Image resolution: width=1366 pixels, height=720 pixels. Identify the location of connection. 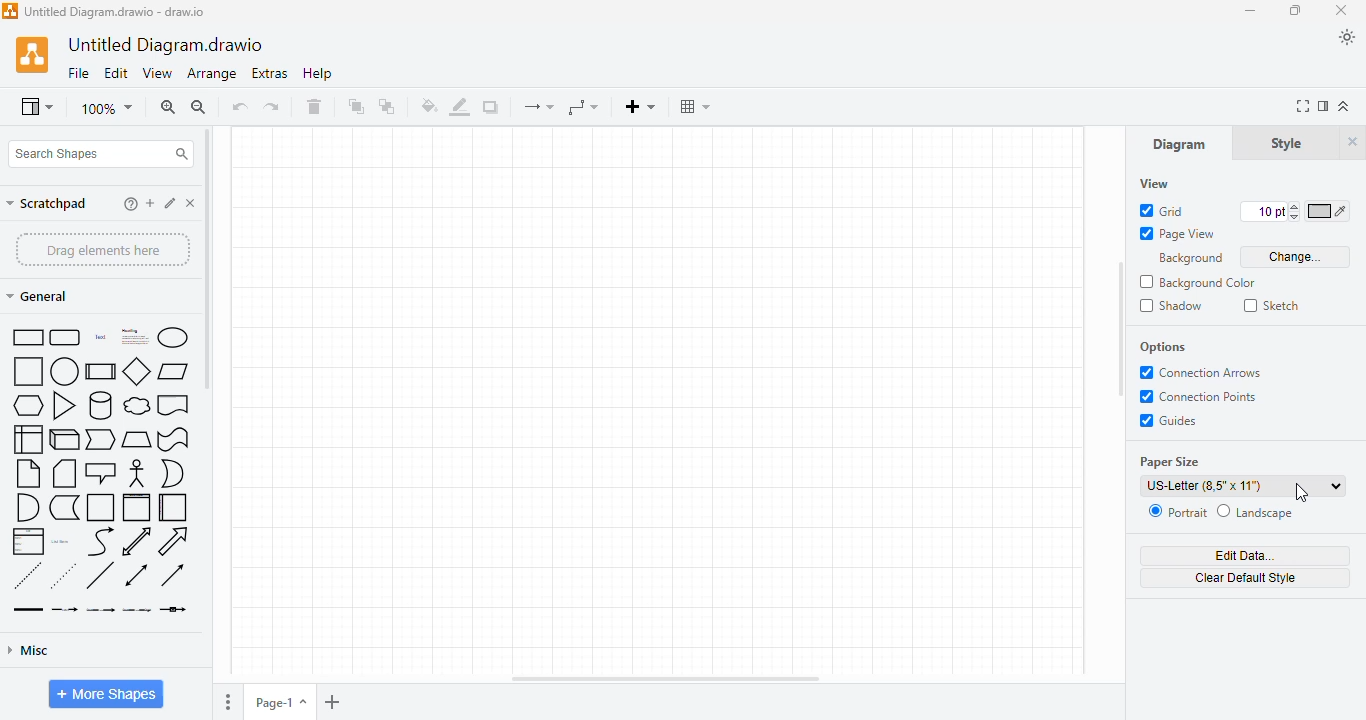
(538, 107).